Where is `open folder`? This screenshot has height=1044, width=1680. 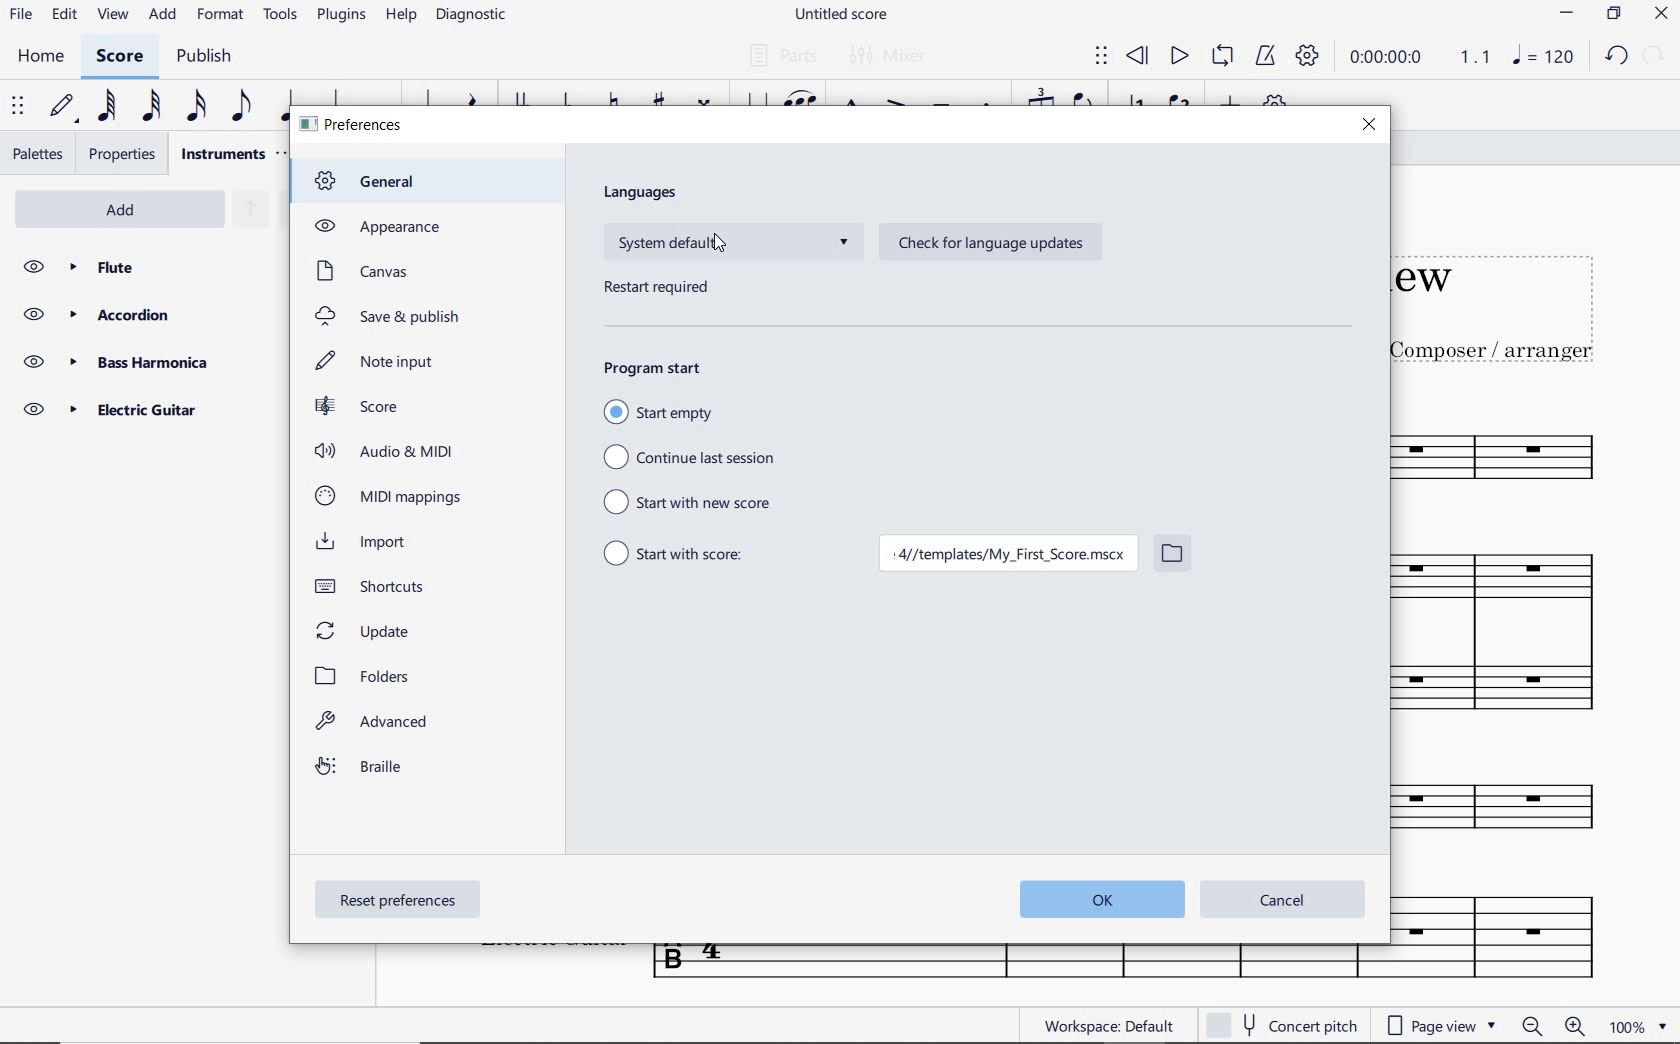 open folder is located at coordinates (1172, 556).